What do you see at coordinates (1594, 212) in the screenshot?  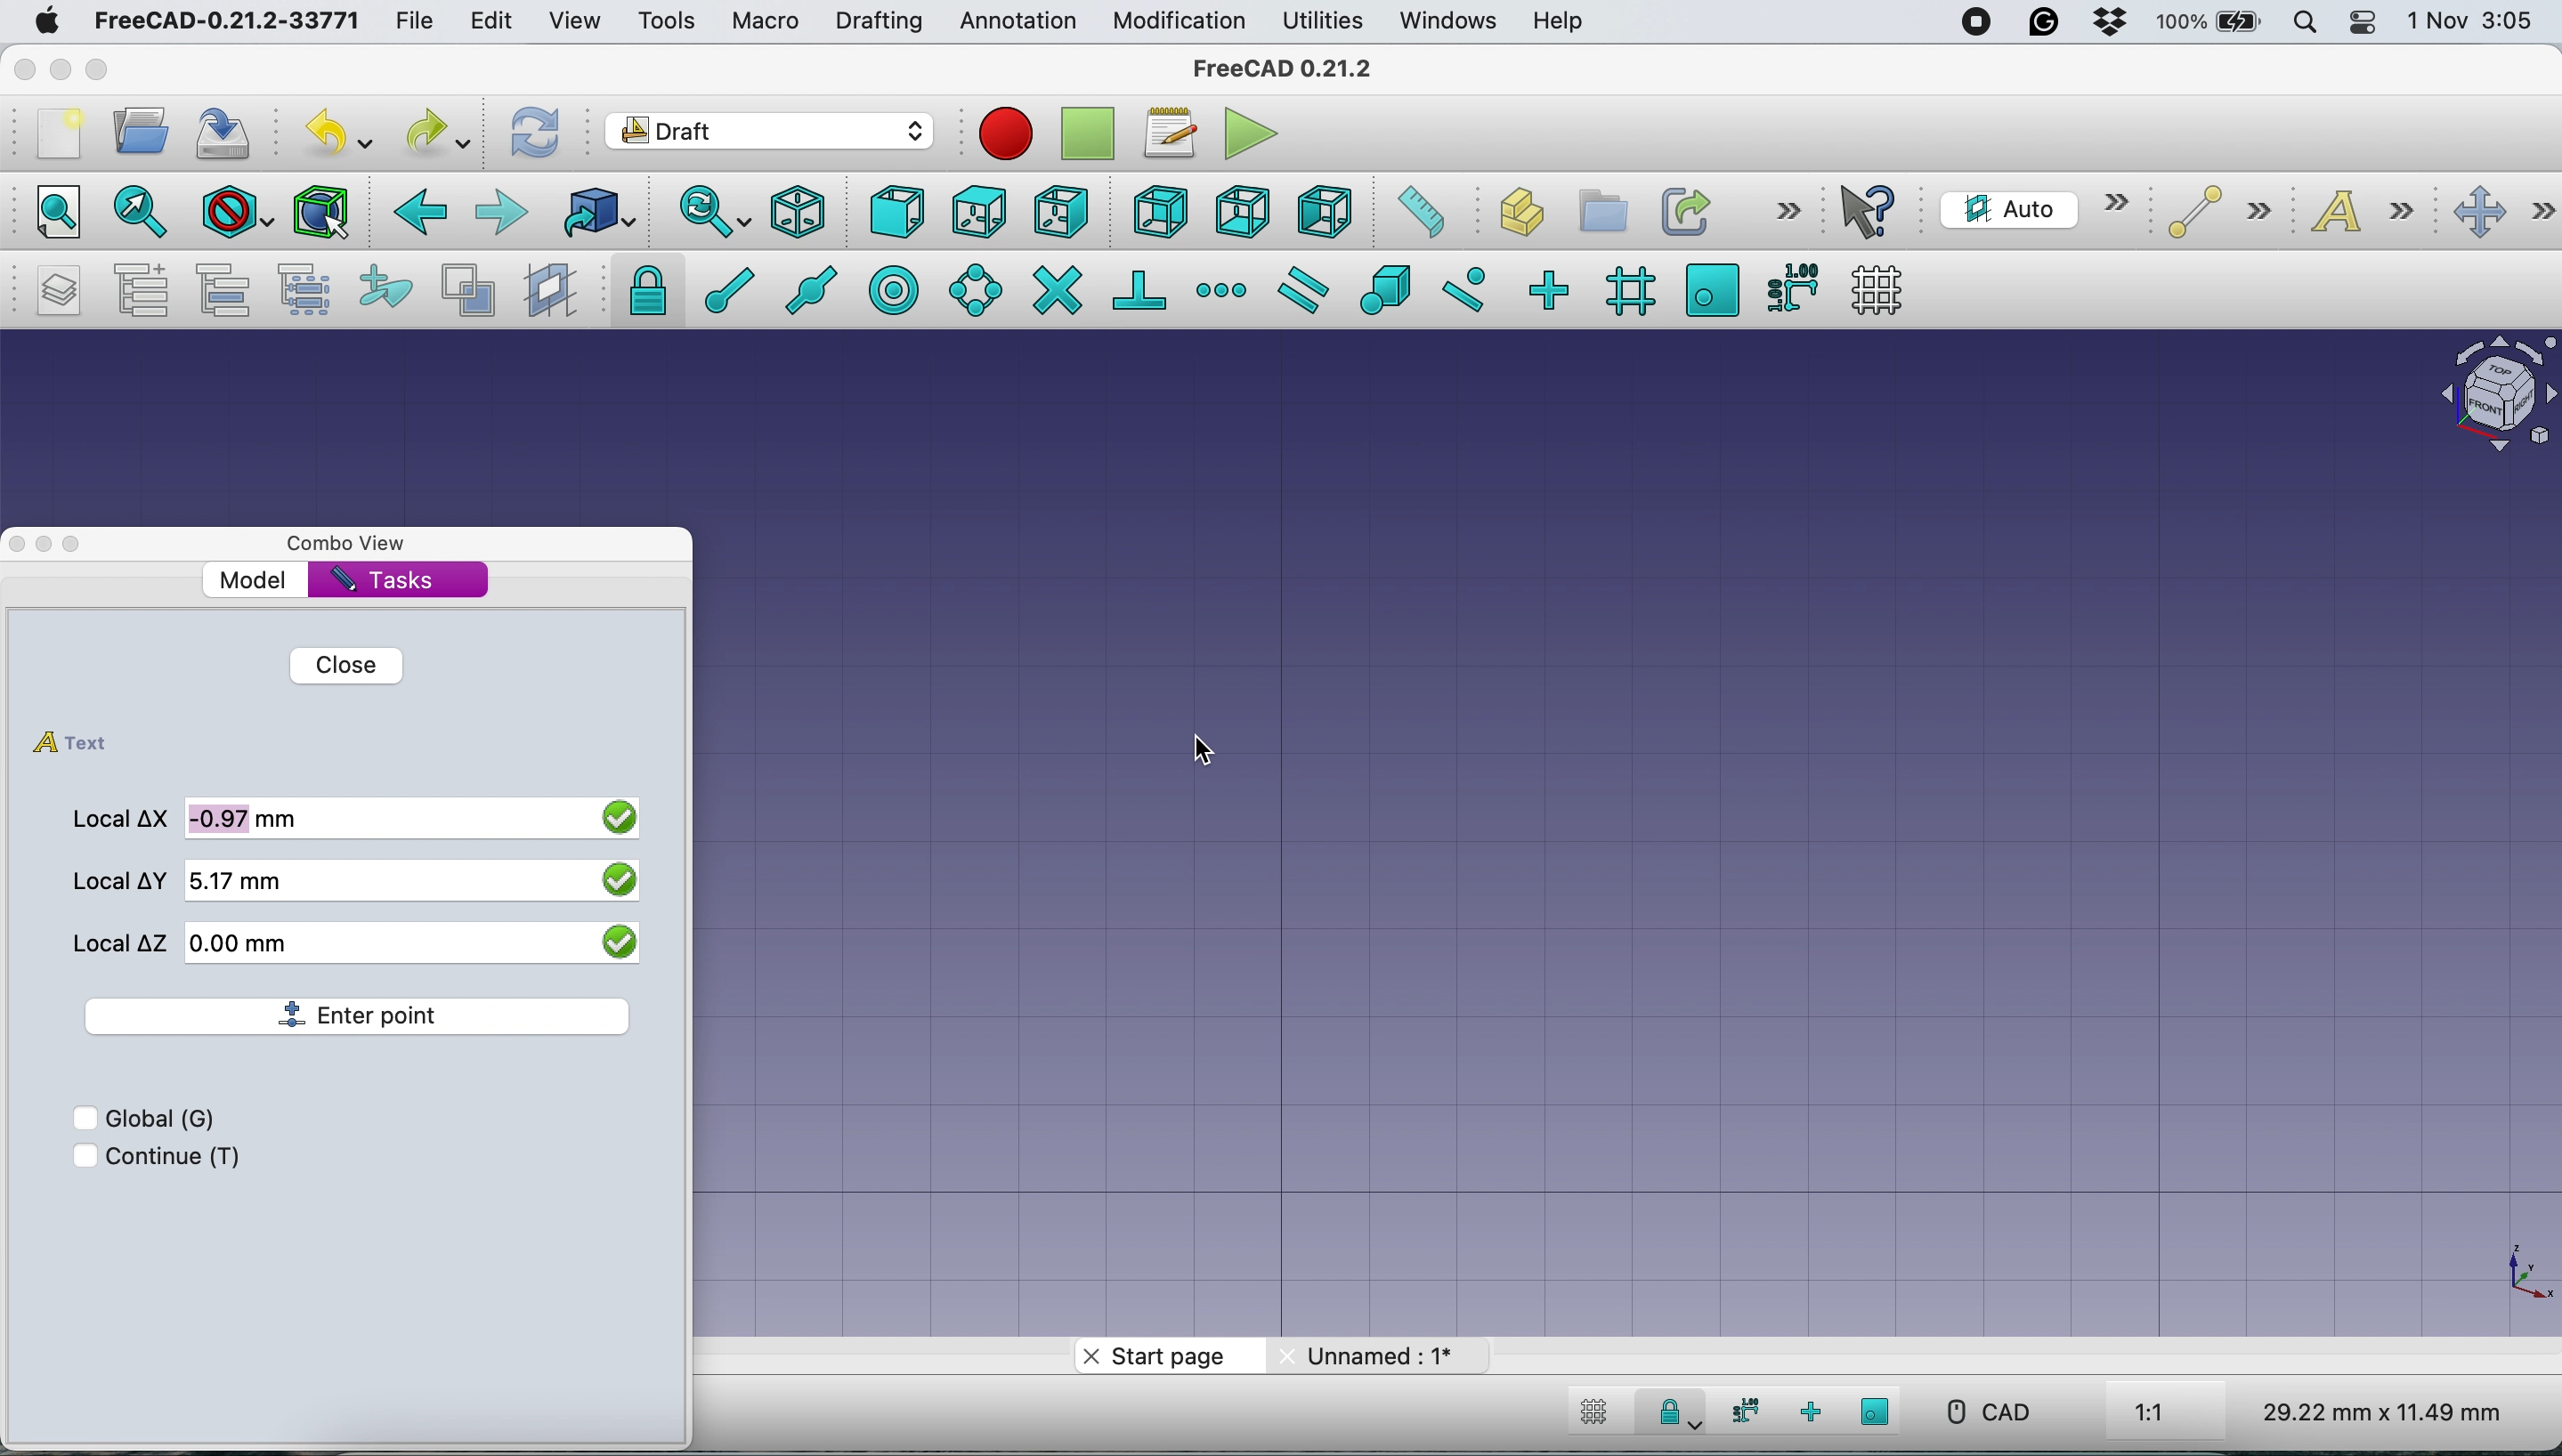 I see `create part` at bounding box center [1594, 212].